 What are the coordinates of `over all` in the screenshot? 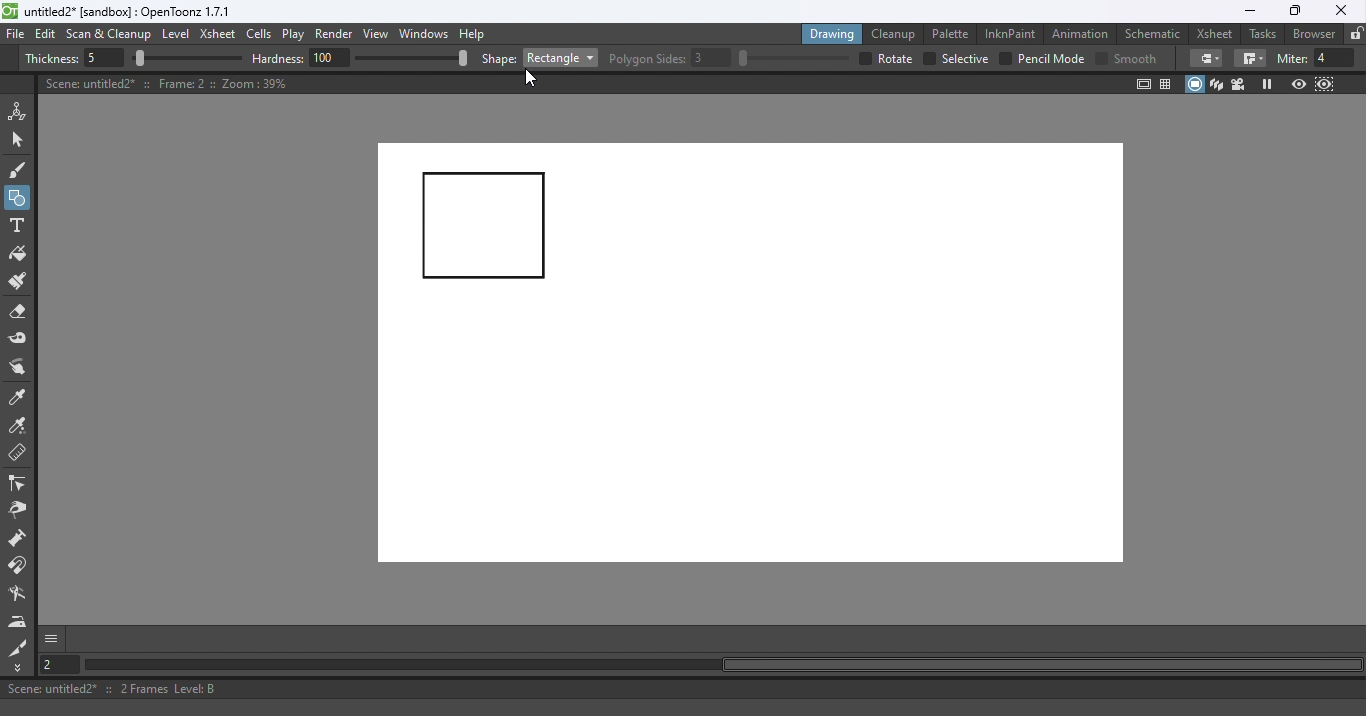 It's located at (897, 58).